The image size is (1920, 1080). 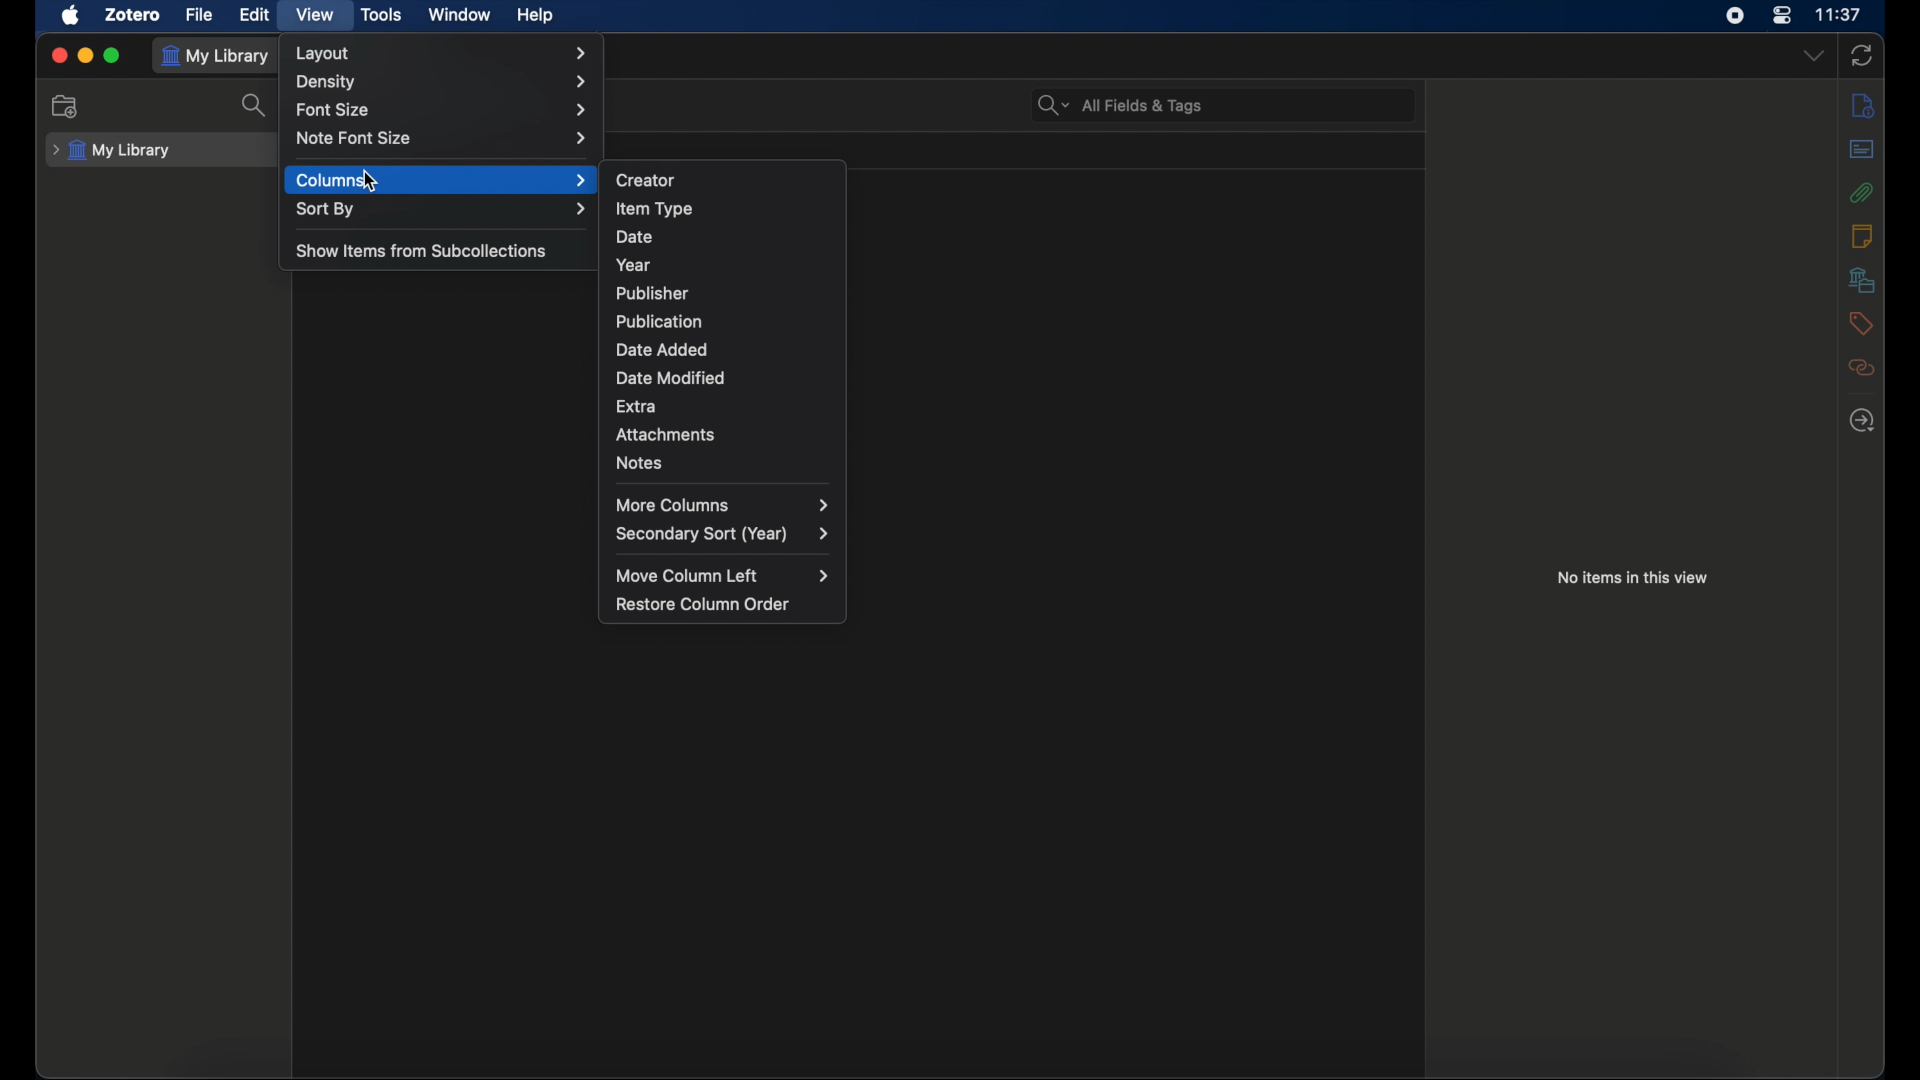 I want to click on date modified, so click(x=671, y=377).